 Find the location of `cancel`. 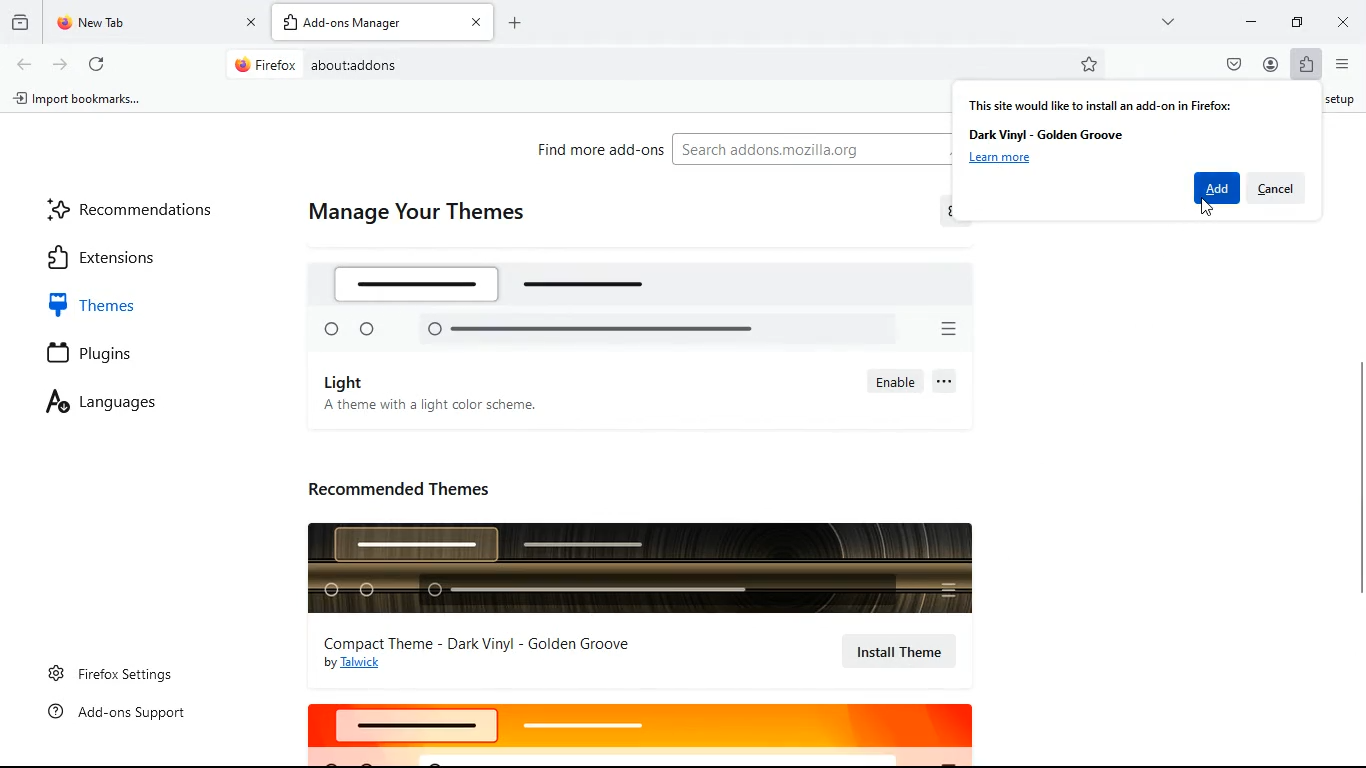

cancel is located at coordinates (1276, 187).